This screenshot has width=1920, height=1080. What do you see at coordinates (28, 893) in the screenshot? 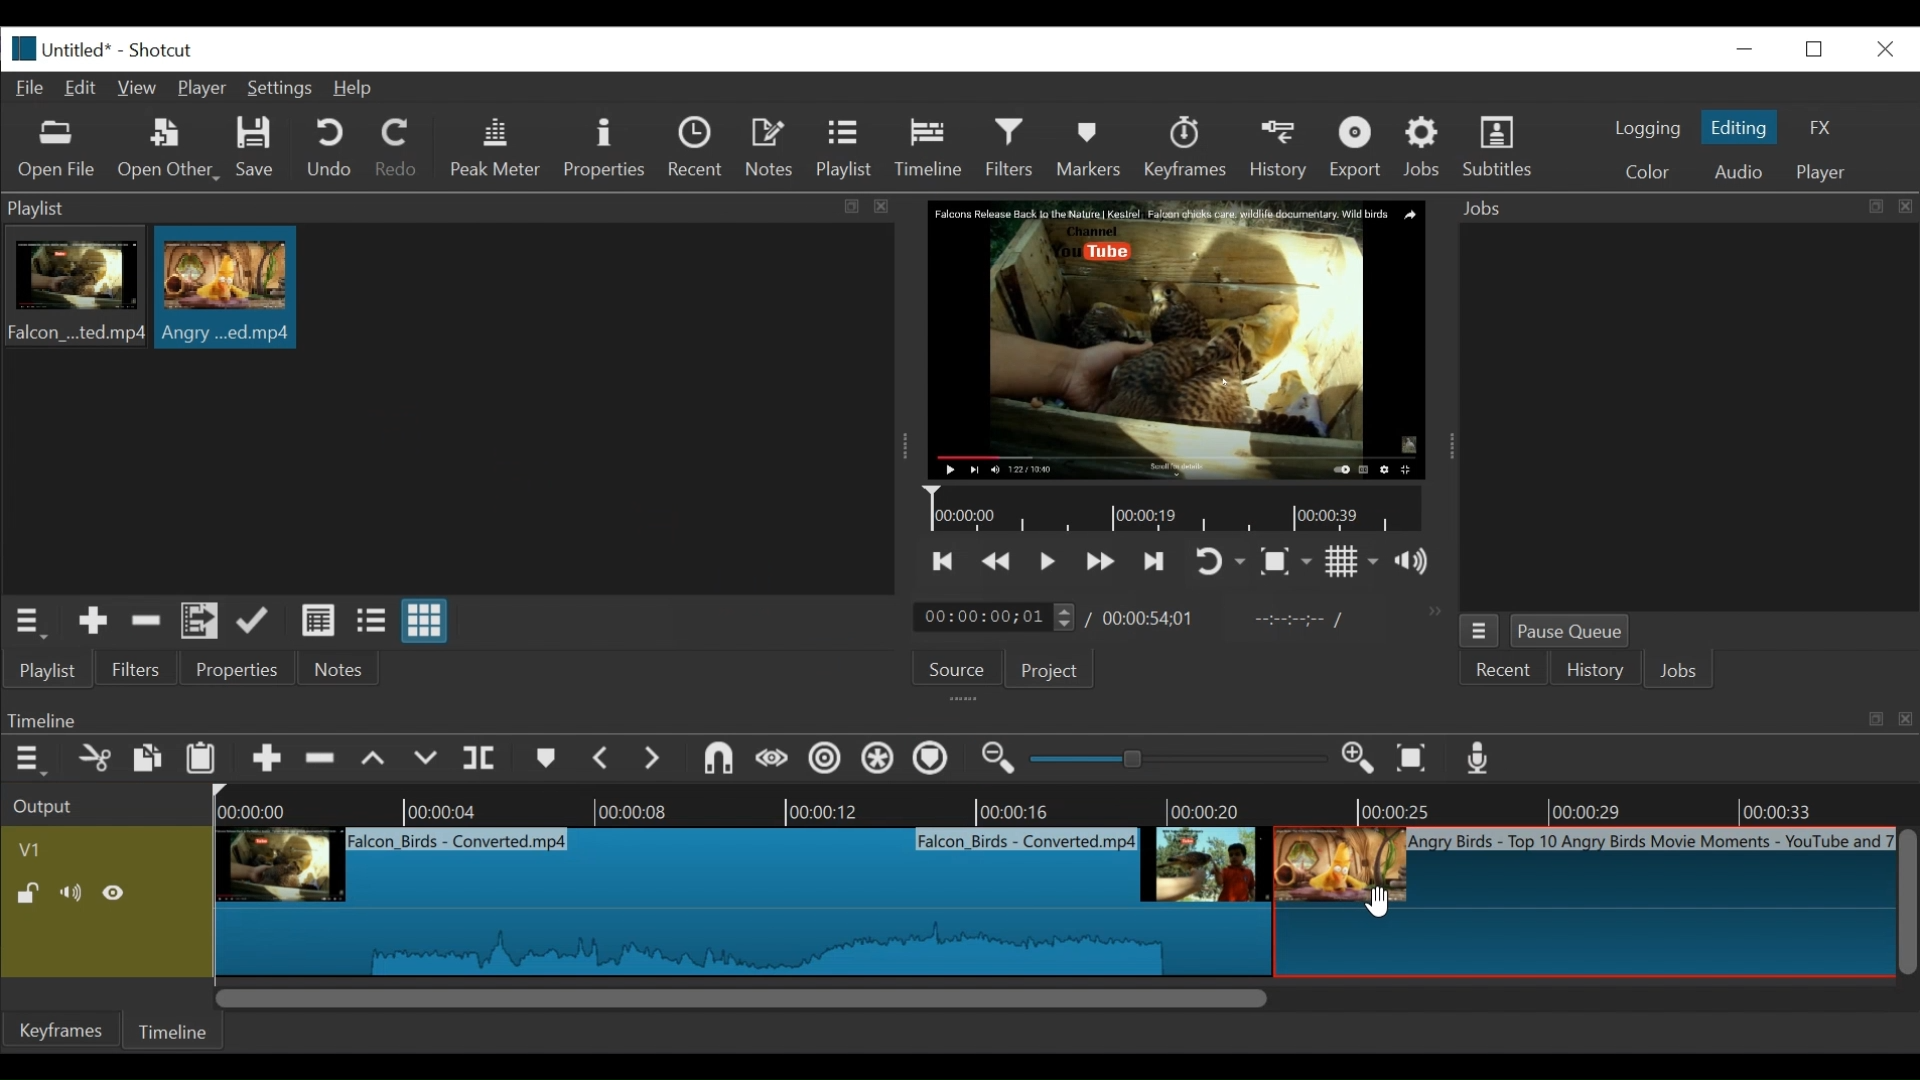
I see `(un)lock track` at bounding box center [28, 893].